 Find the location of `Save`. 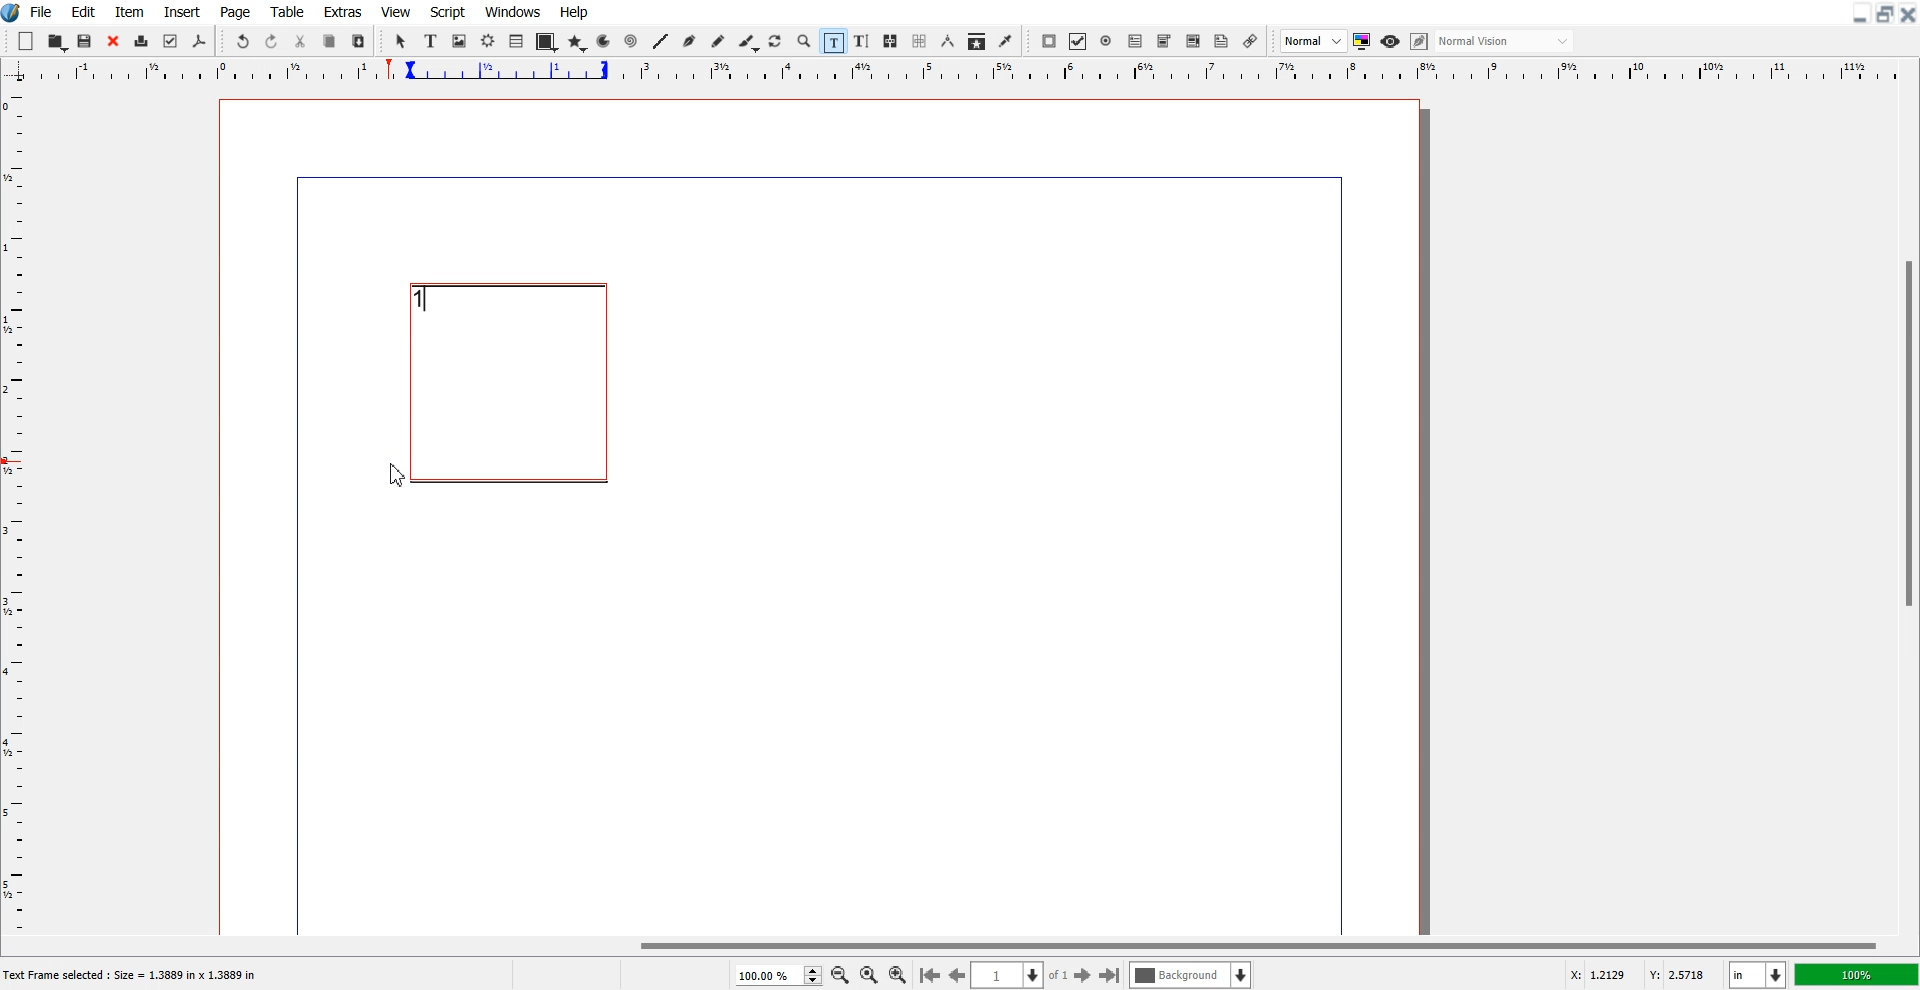

Save is located at coordinates (86, 41).